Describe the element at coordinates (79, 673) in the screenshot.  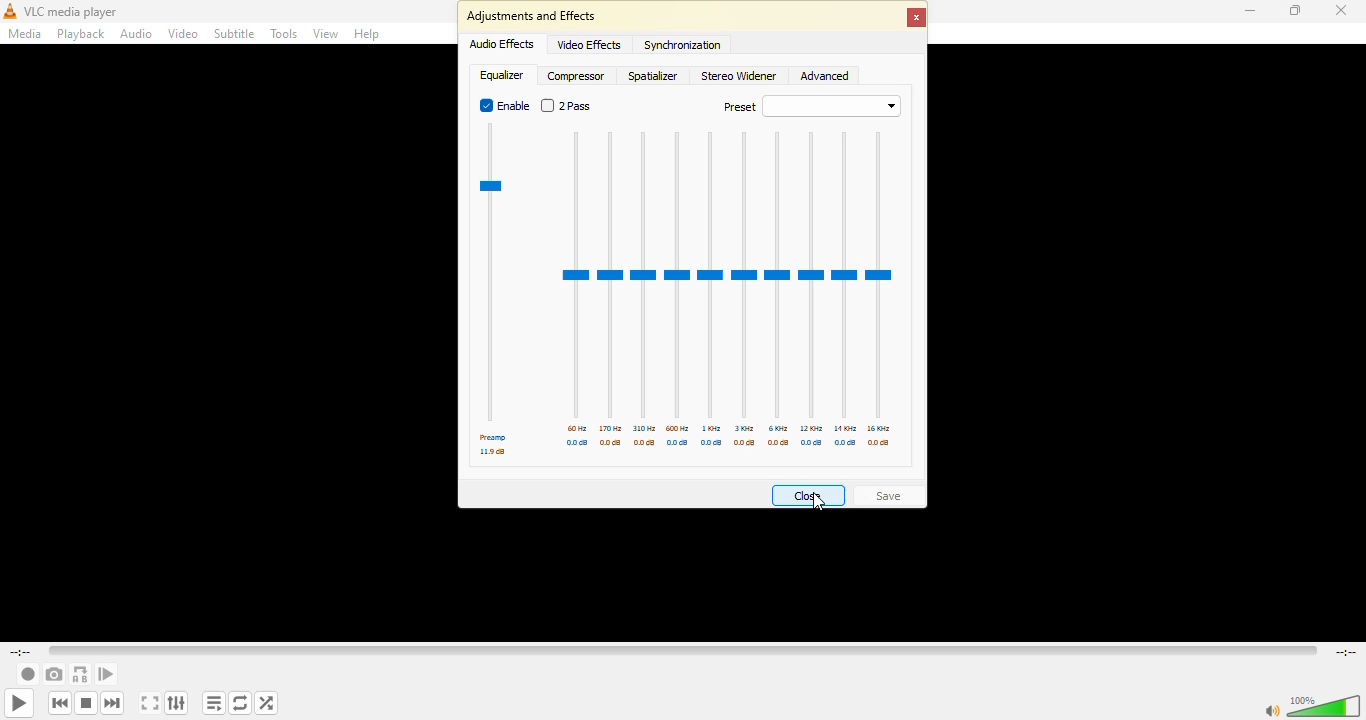
I see `loop from point a to point b continuously` at that location.